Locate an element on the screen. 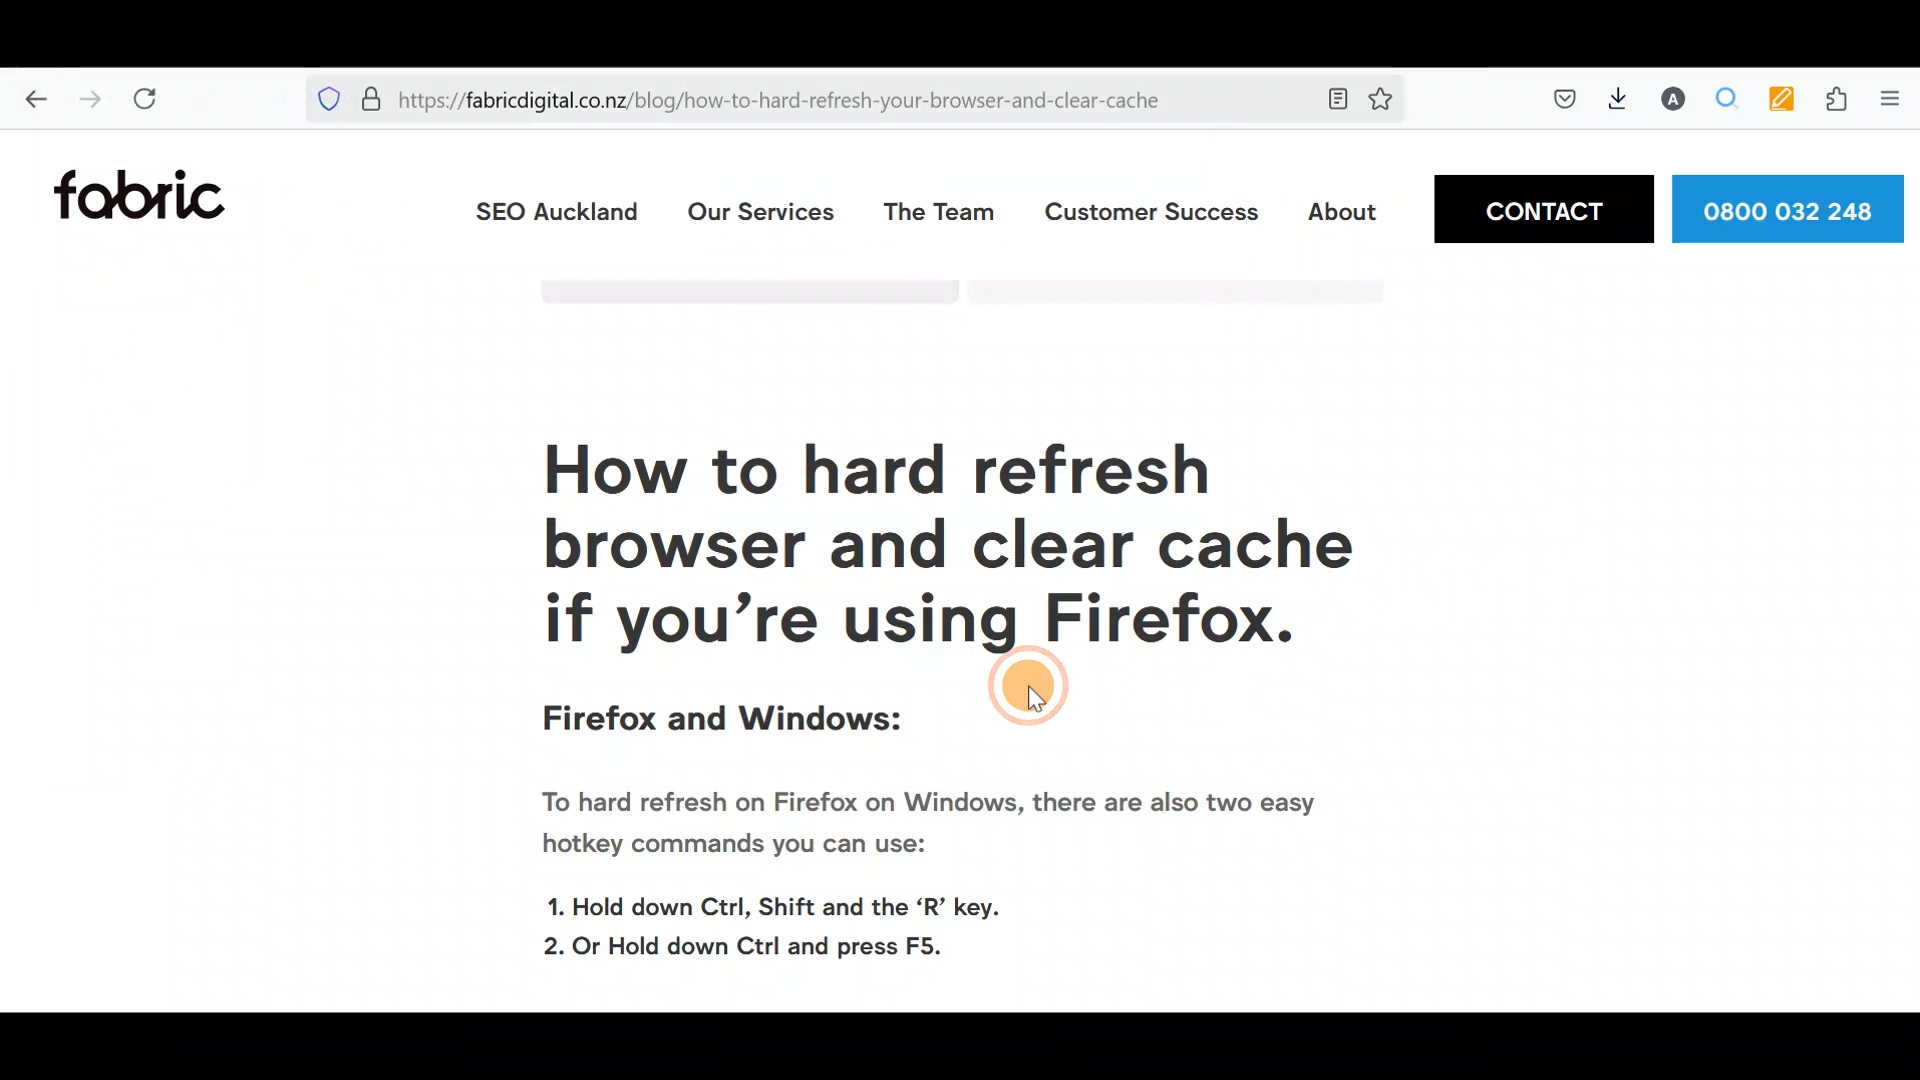  https://fabricdigital.co.nz/blog/how-to-hard-refresh-your-browser-and-clear-cache is located at coordinates (792, 100).